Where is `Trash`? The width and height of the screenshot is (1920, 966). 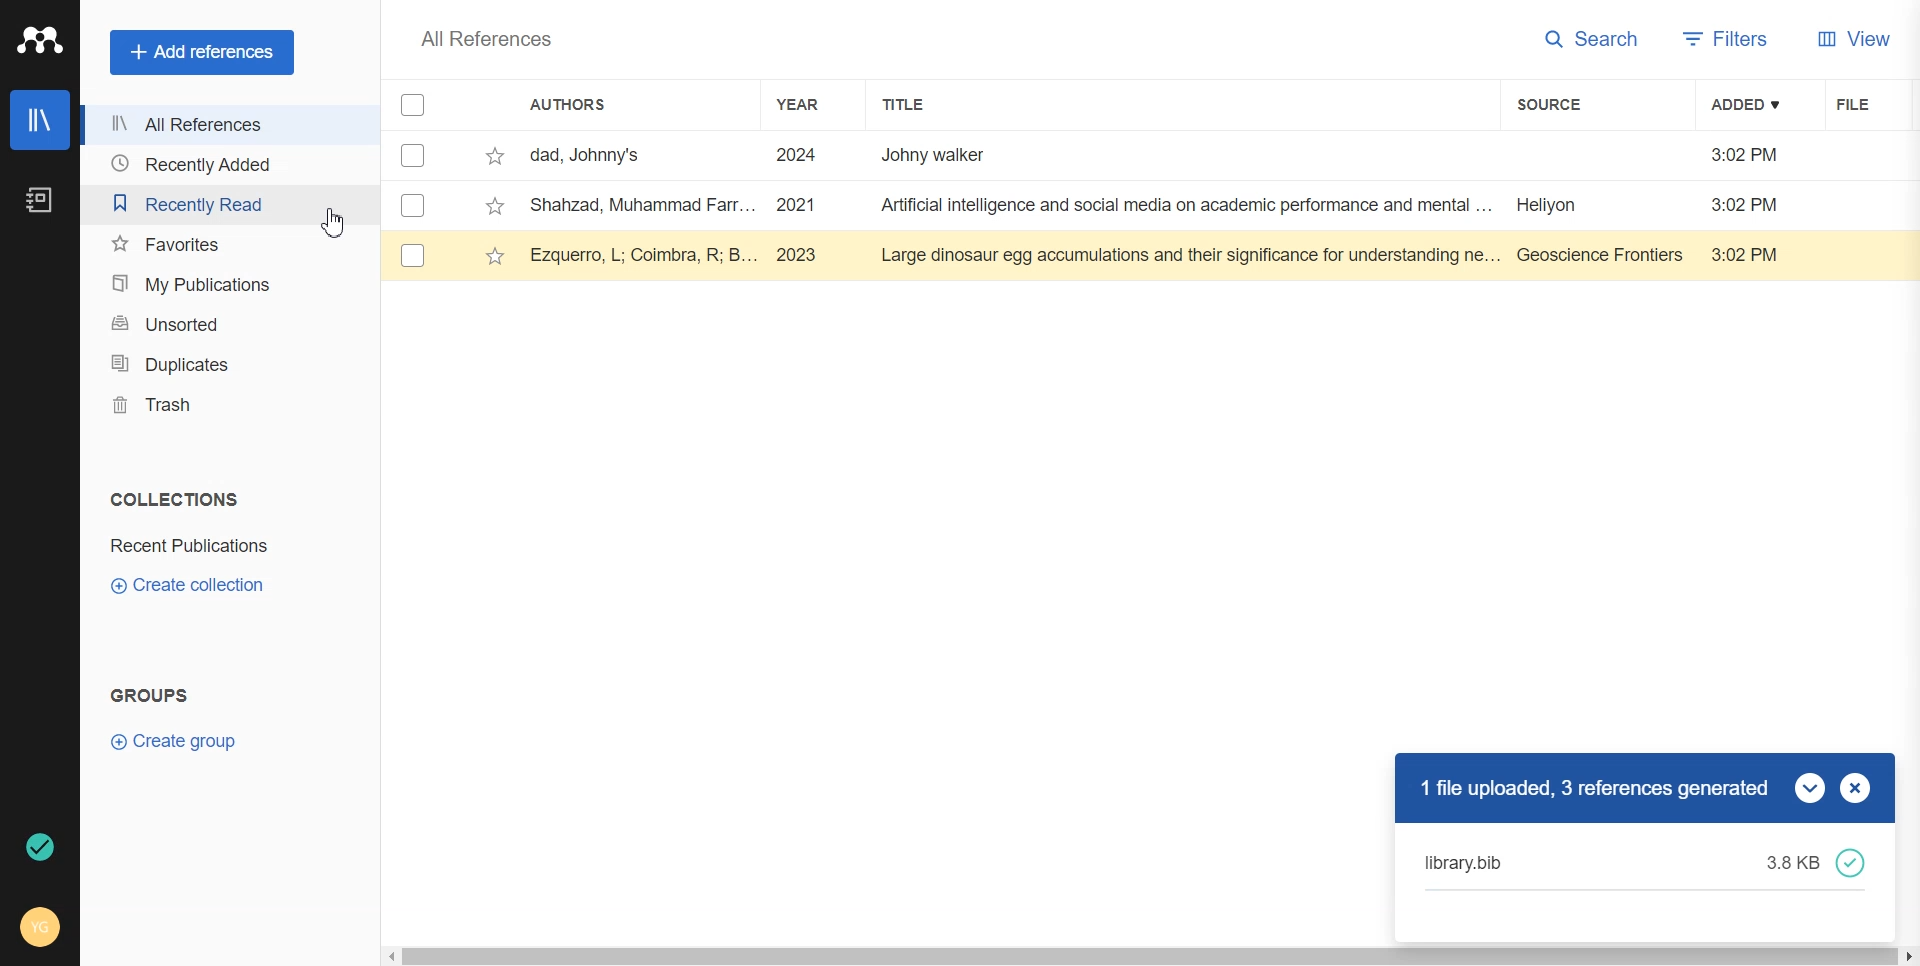 Trash is located at coordinates (228, 406).